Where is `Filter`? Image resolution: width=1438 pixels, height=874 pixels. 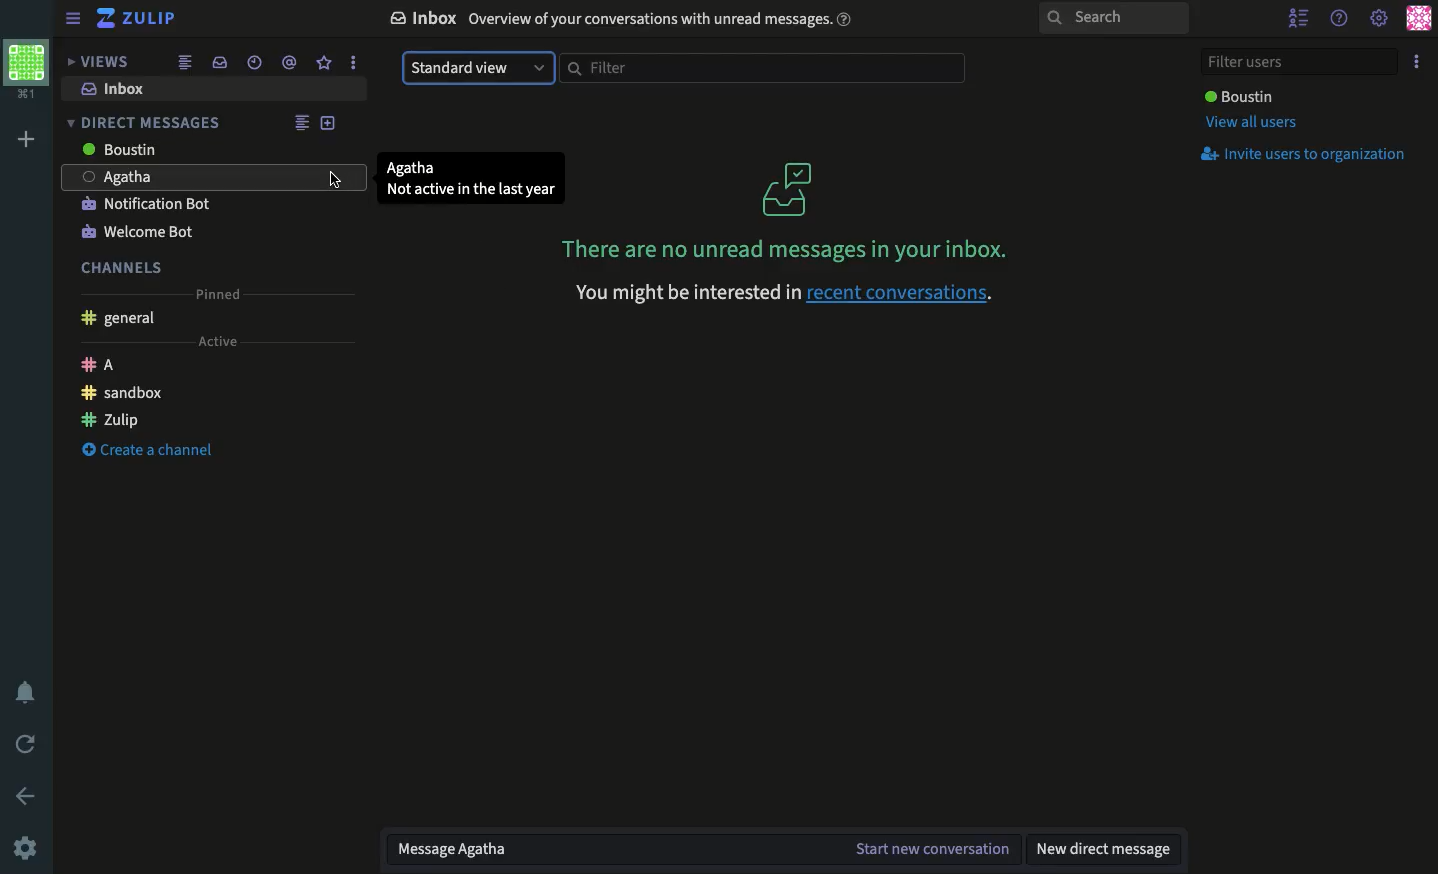
Filter is located at coordinates (768, 69).